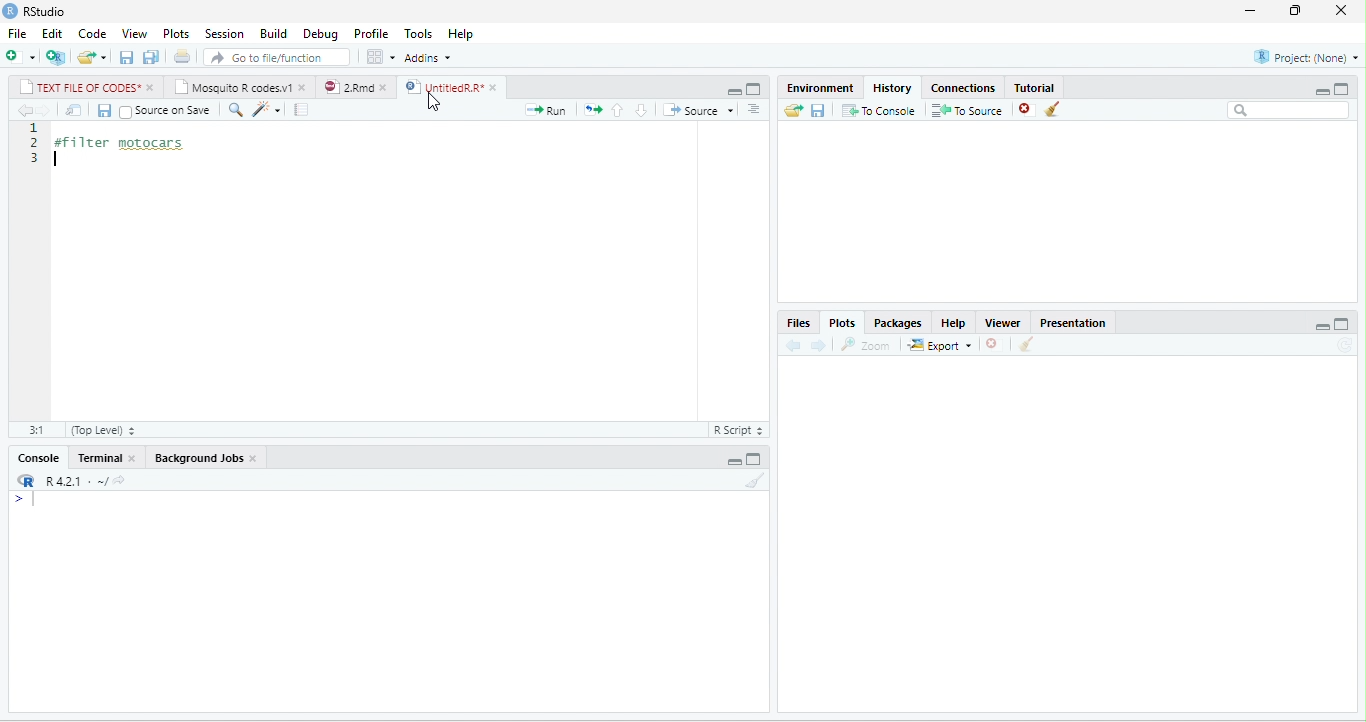 This screenshot has width=1366, height=722. I want to click on refresh, so click(1345, 345).